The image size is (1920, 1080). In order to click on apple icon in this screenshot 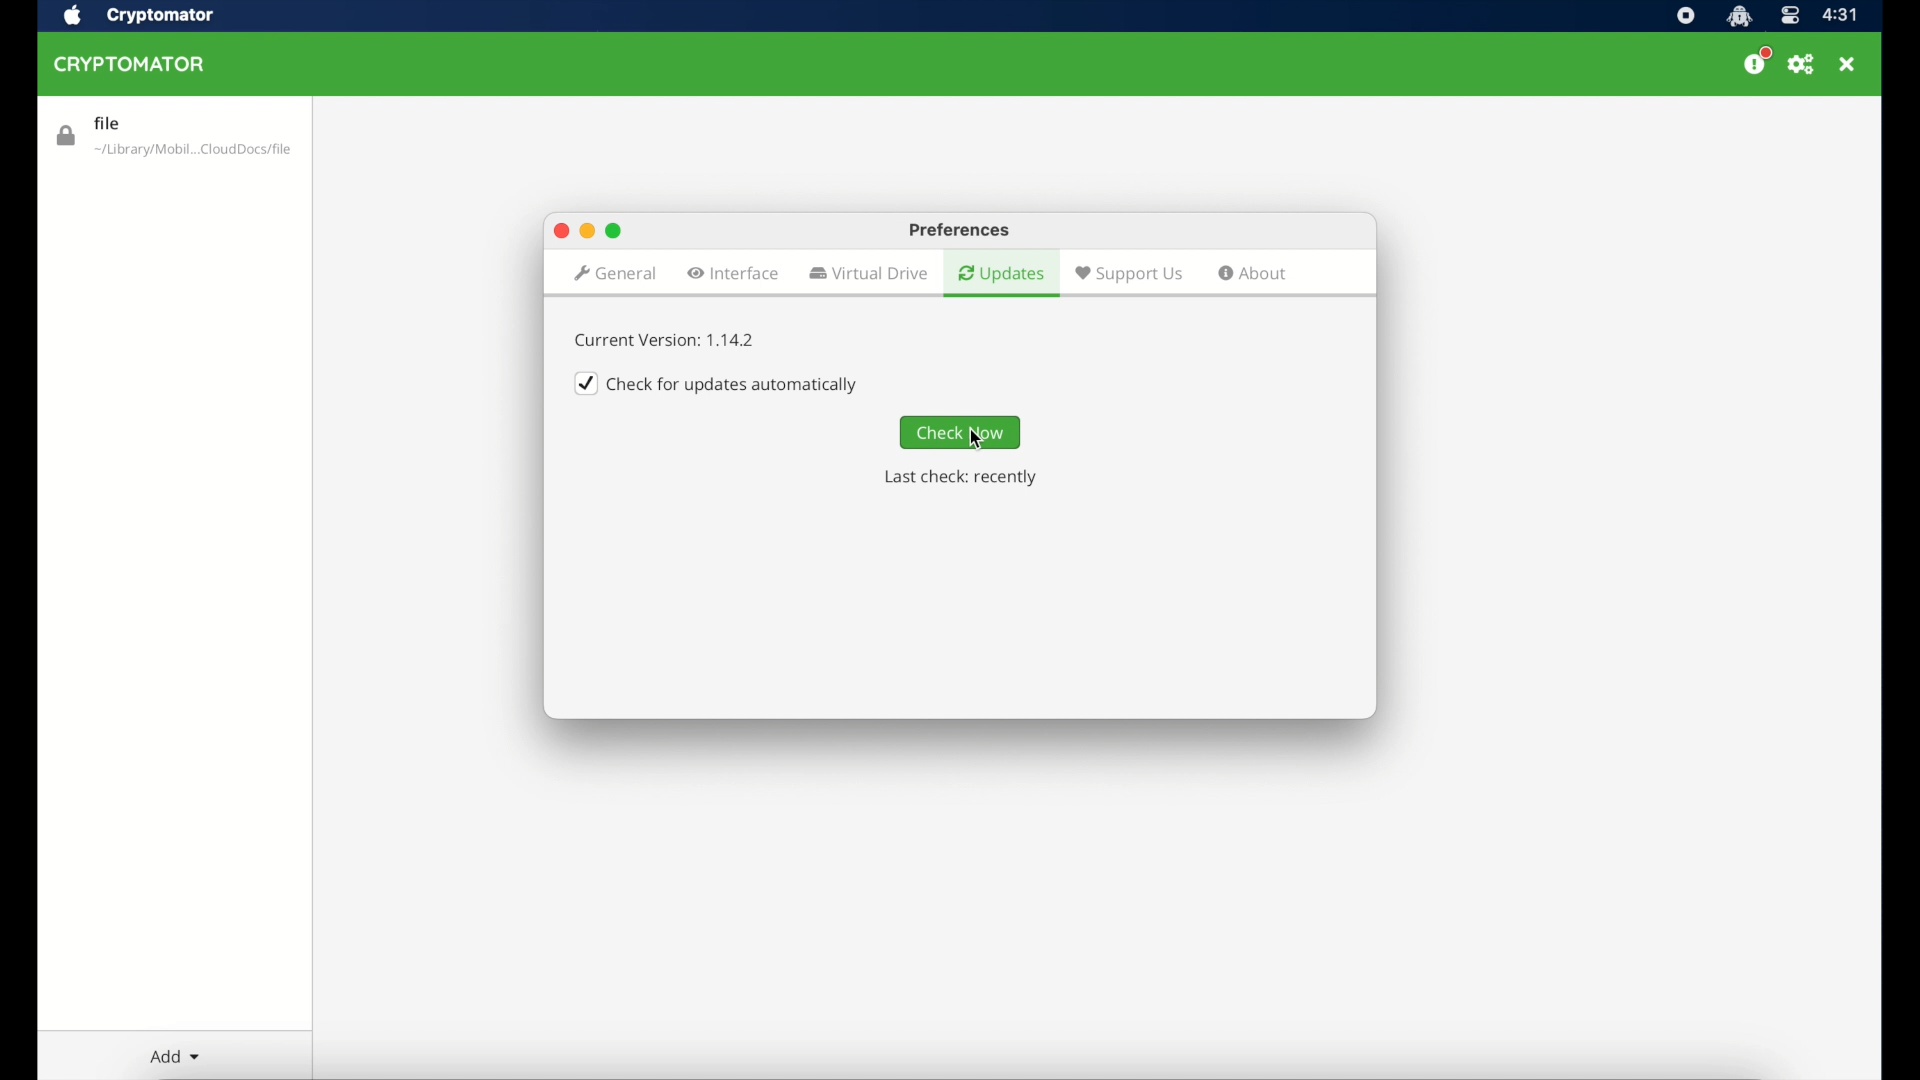, I will do `click(74, 16)`.